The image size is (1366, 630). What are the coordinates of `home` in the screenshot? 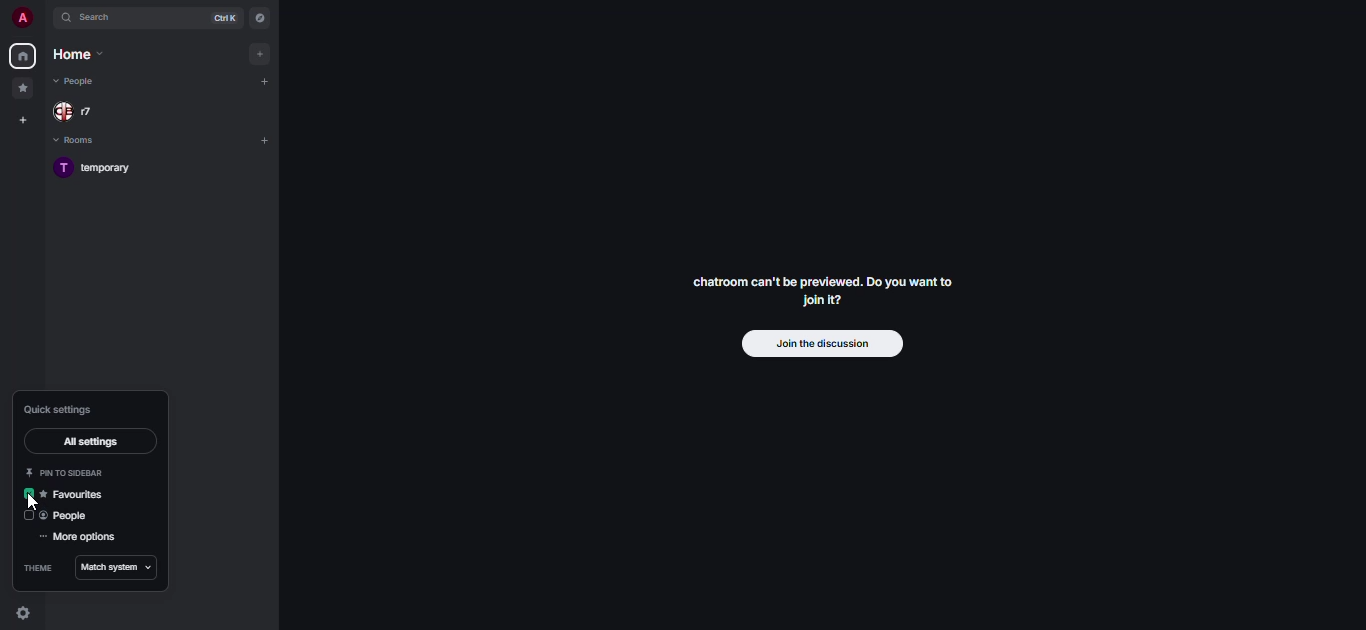 It's located at (73, 57).